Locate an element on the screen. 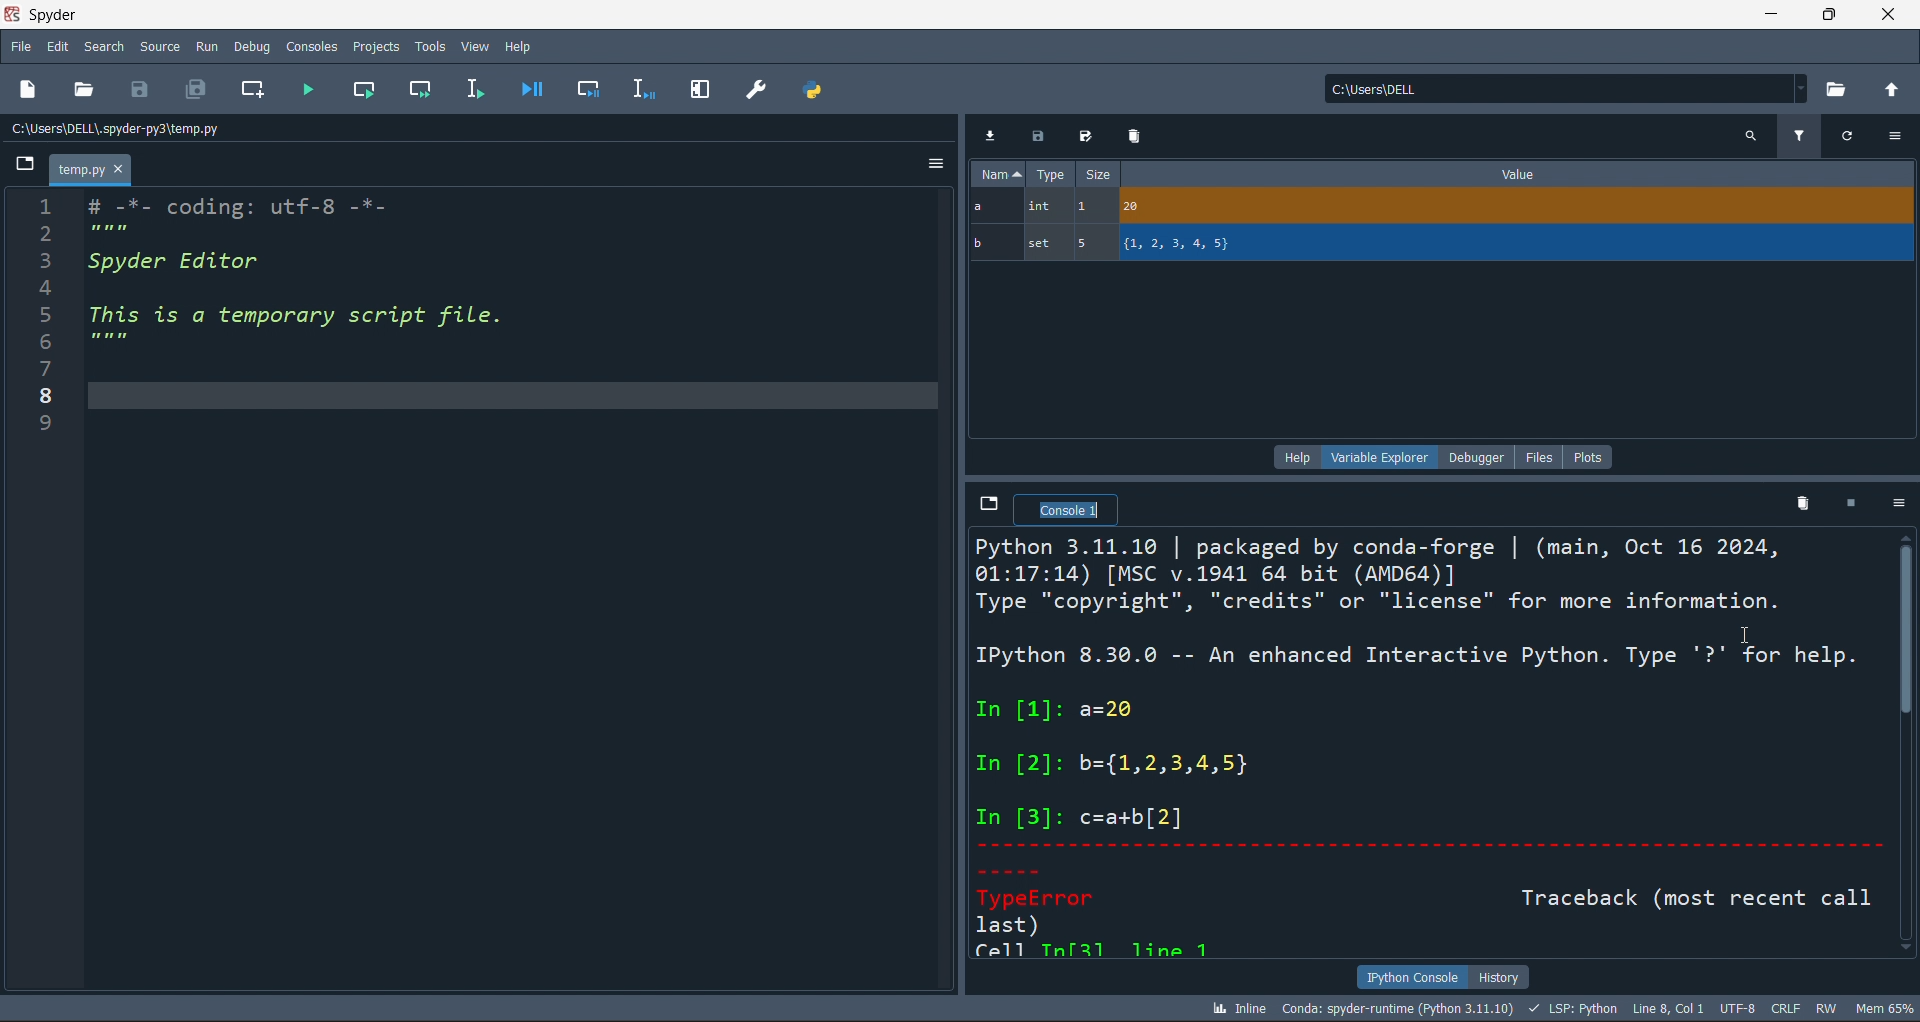 Image resolution: width=1920 pixels, height=1022 pixels. save data as is located at coordinates (1082, 137).